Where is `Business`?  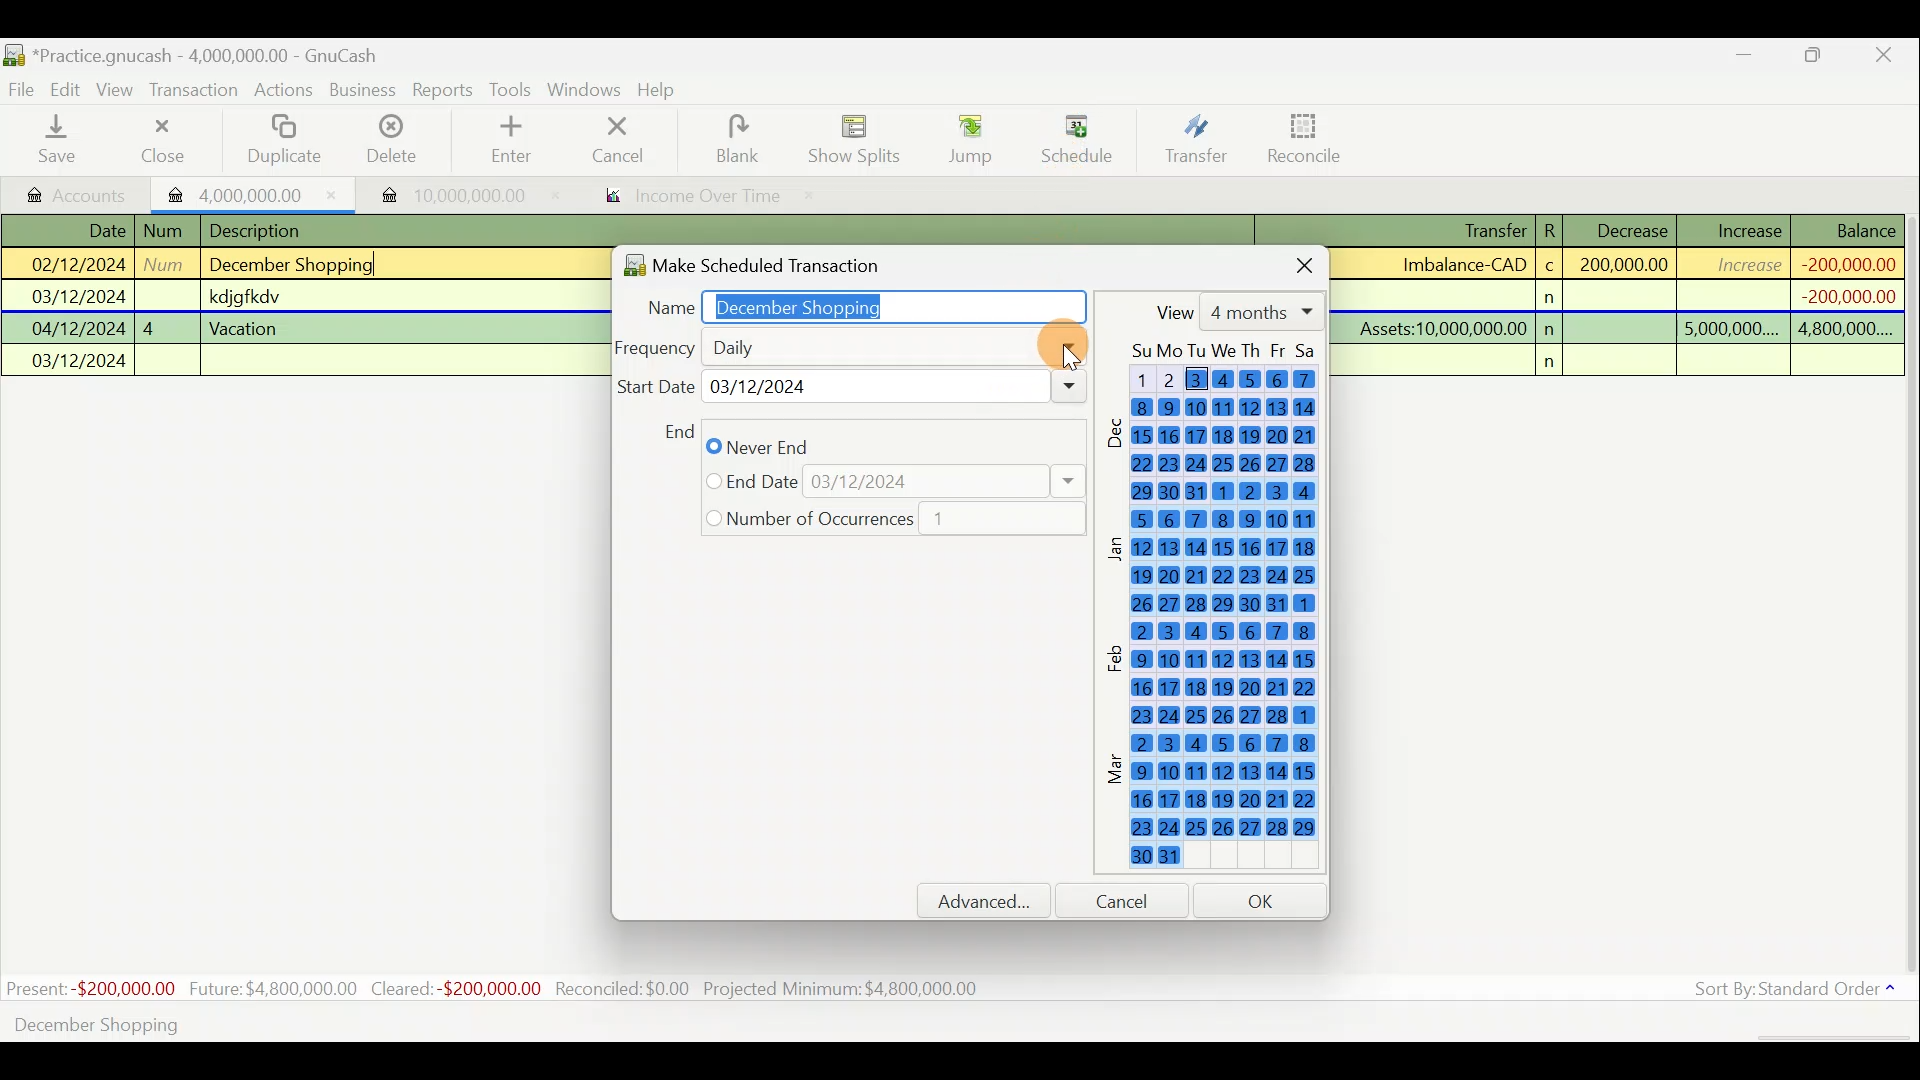
Business is located at coordinates (364, 91).